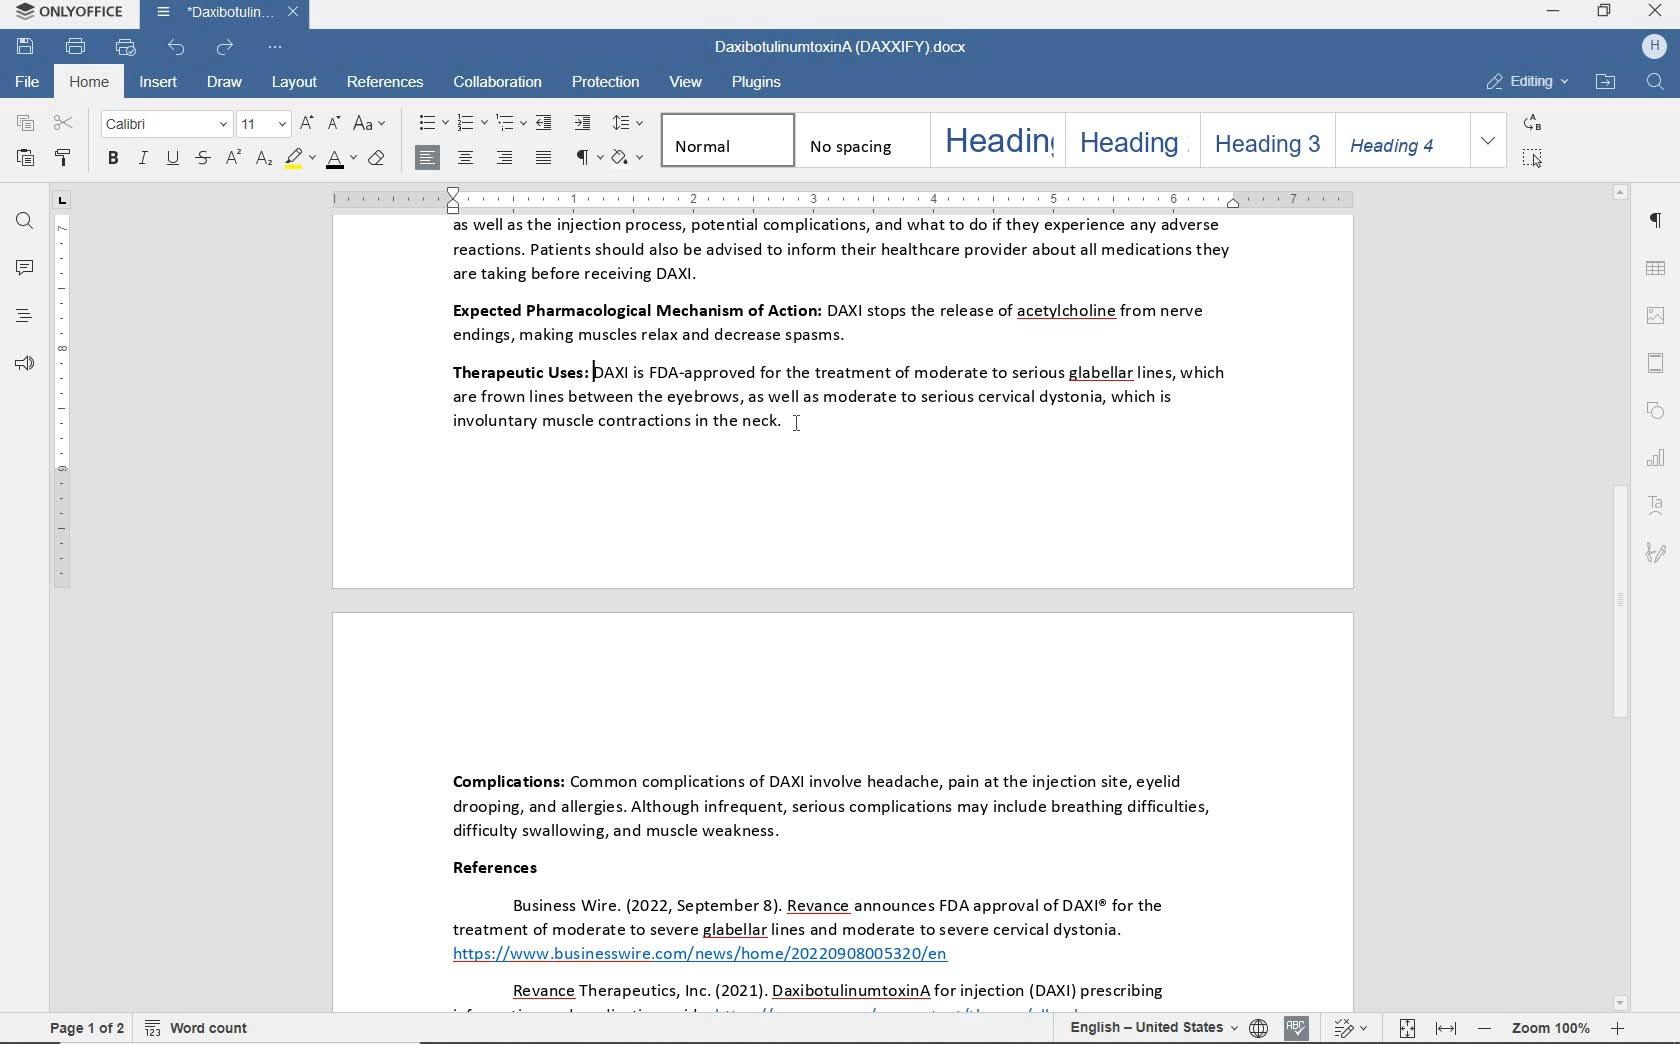 Image resolution: width=1680 pixels, height=1044 pixels. Describe the element at coordinates (1658, 553) in the screenshot. I see `signature` at that location.